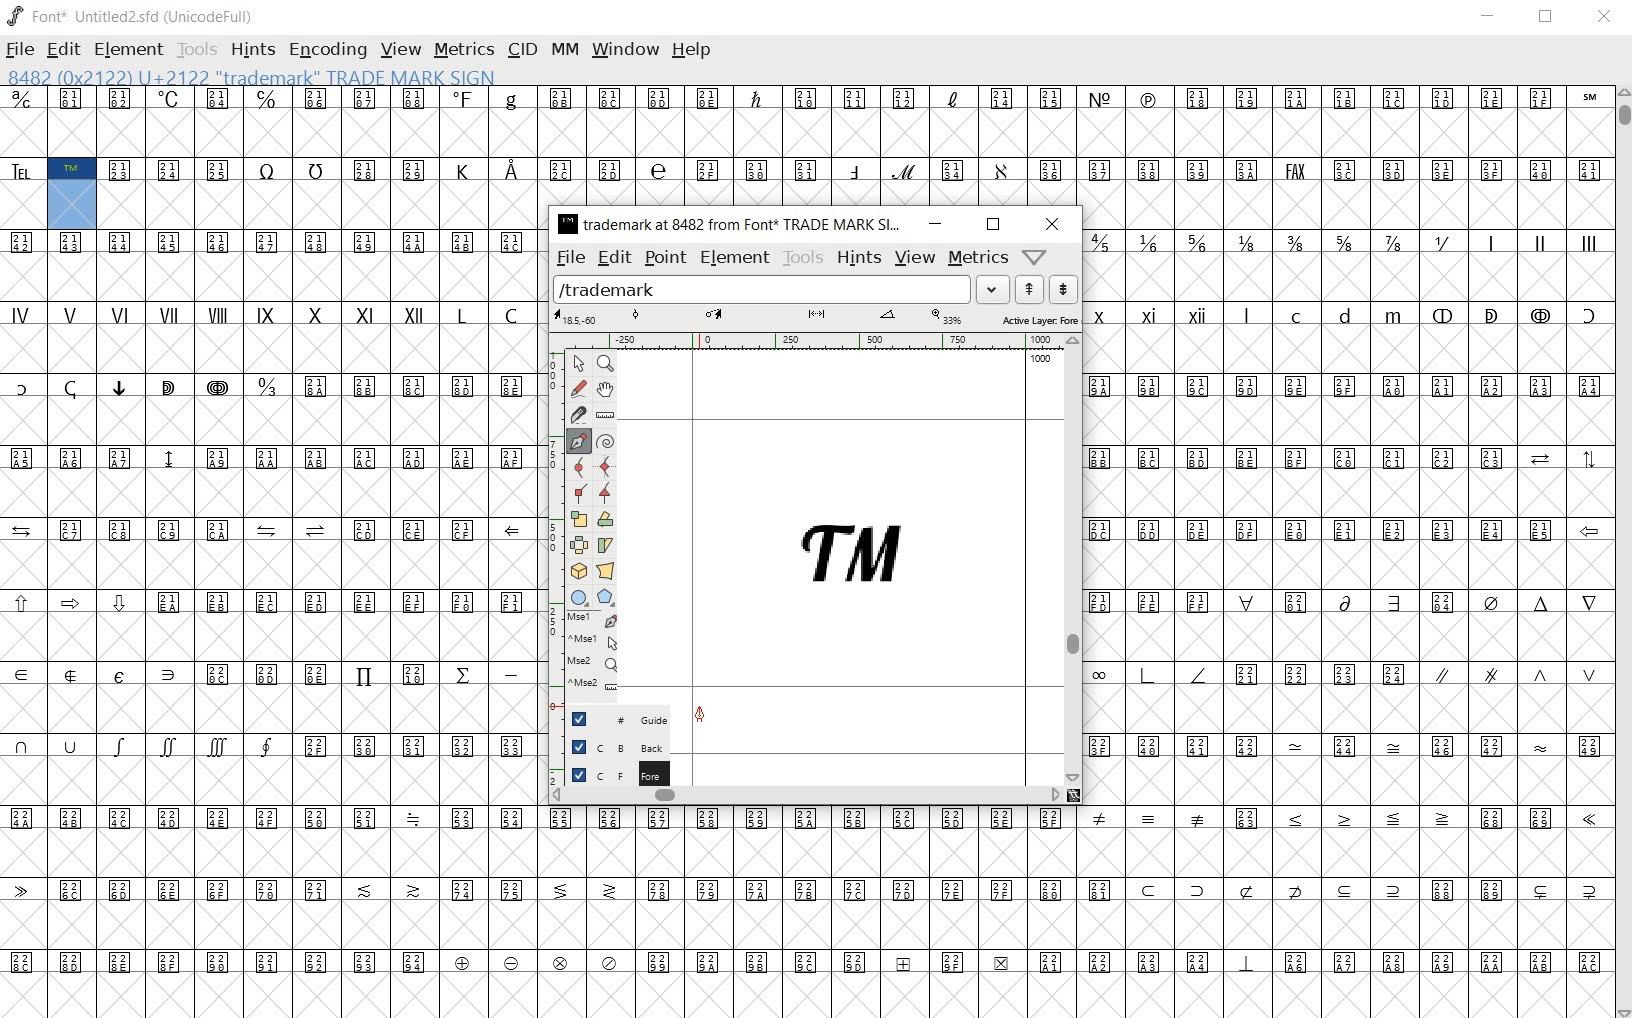 The width and height of the screenshot is (1632, 1018). I want to click on roman characters, so click(1540, 264).